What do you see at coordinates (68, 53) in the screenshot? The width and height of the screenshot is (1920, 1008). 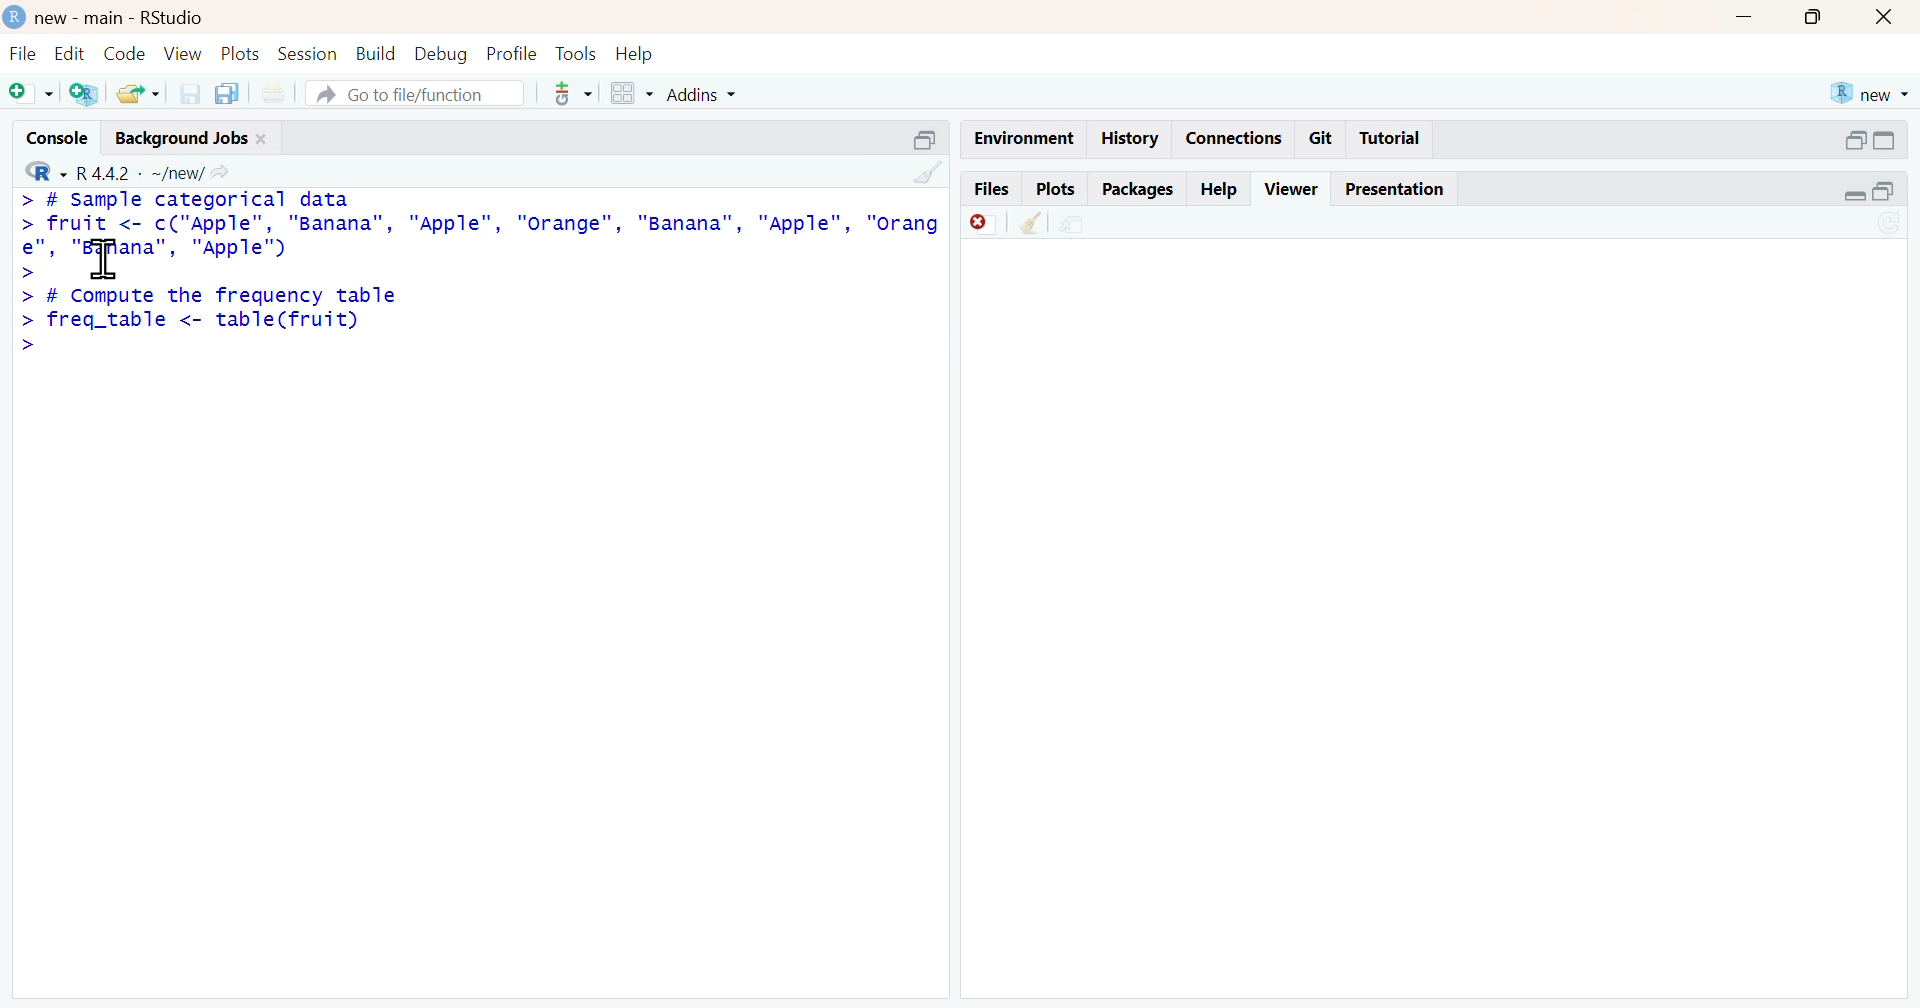 I see `edit` at bounding box center [68, 53].